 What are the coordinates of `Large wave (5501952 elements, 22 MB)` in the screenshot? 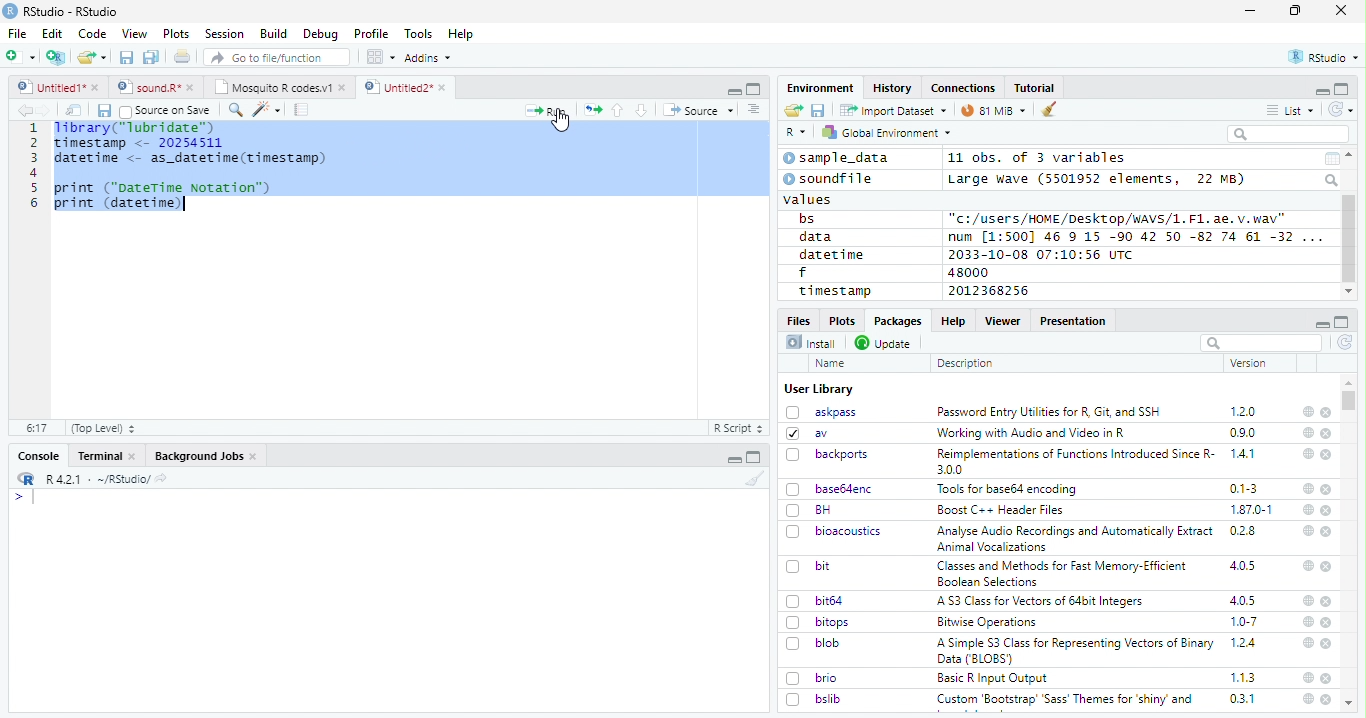 It's located at (1099, 179).